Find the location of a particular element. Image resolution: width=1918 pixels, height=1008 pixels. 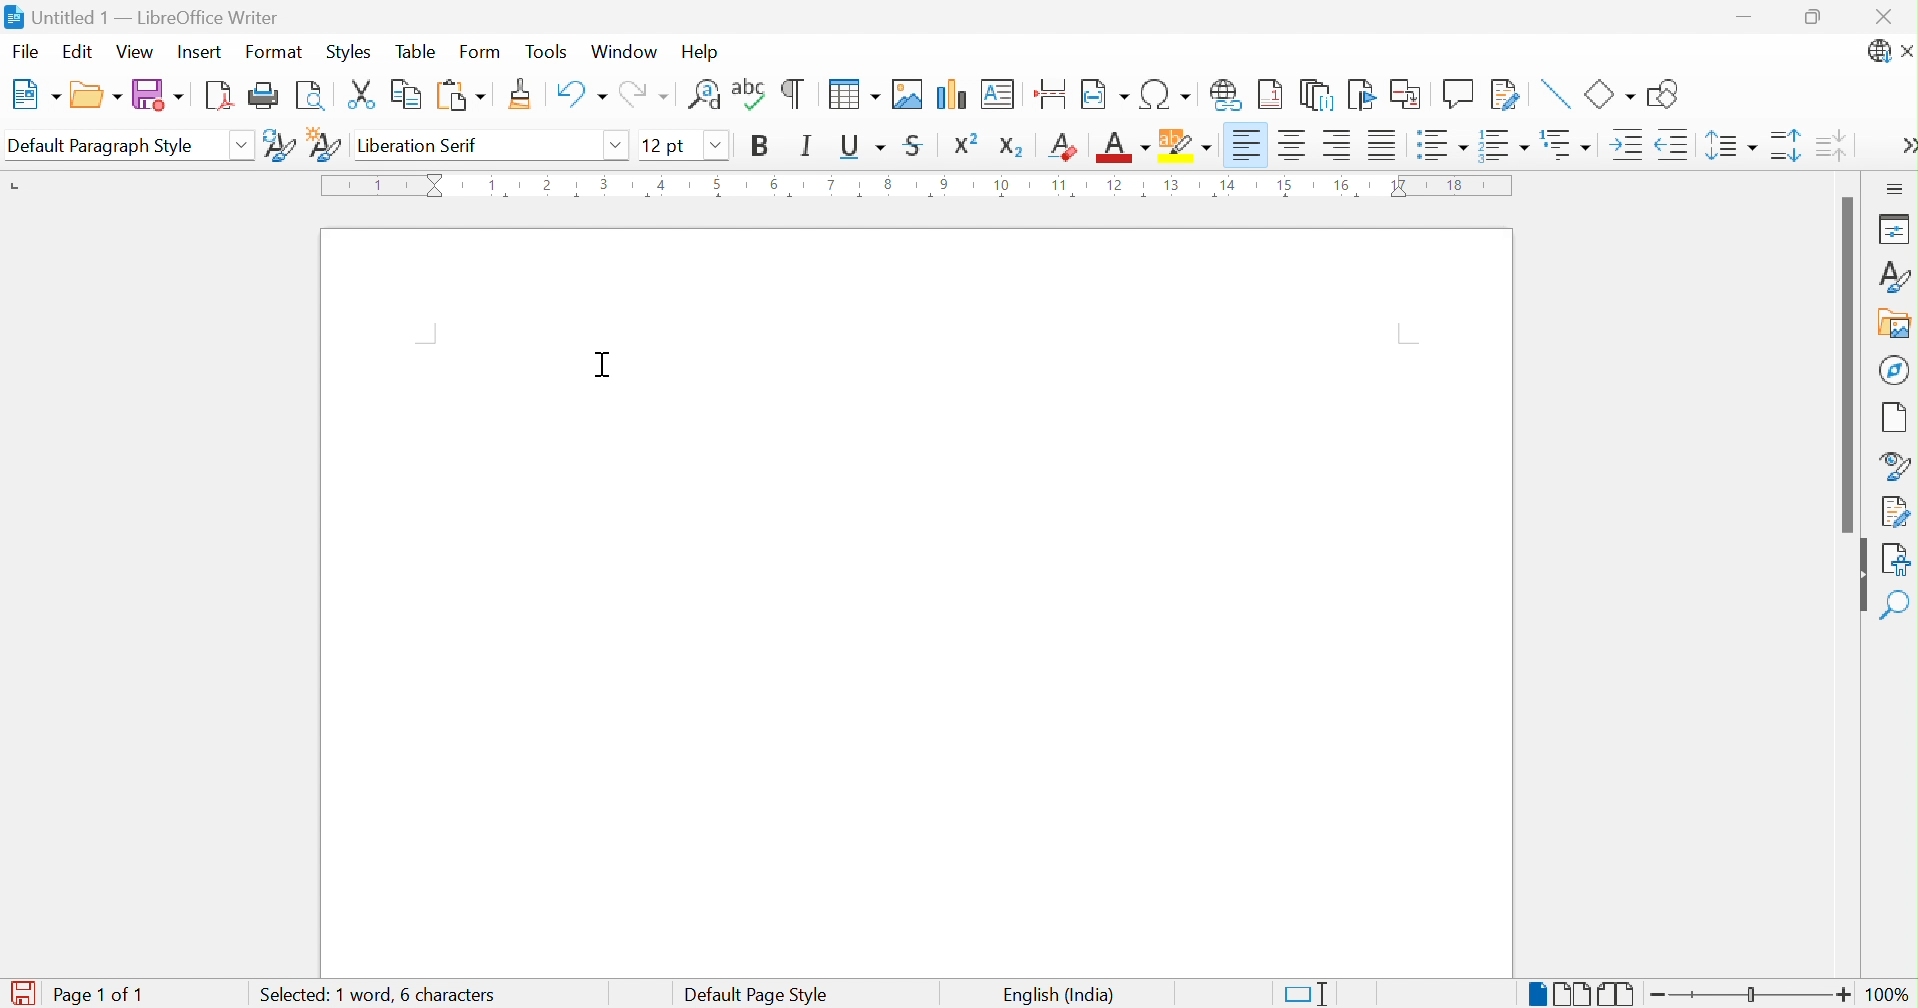

Draw Basic Shapes is located at coordinates (1664, 94).